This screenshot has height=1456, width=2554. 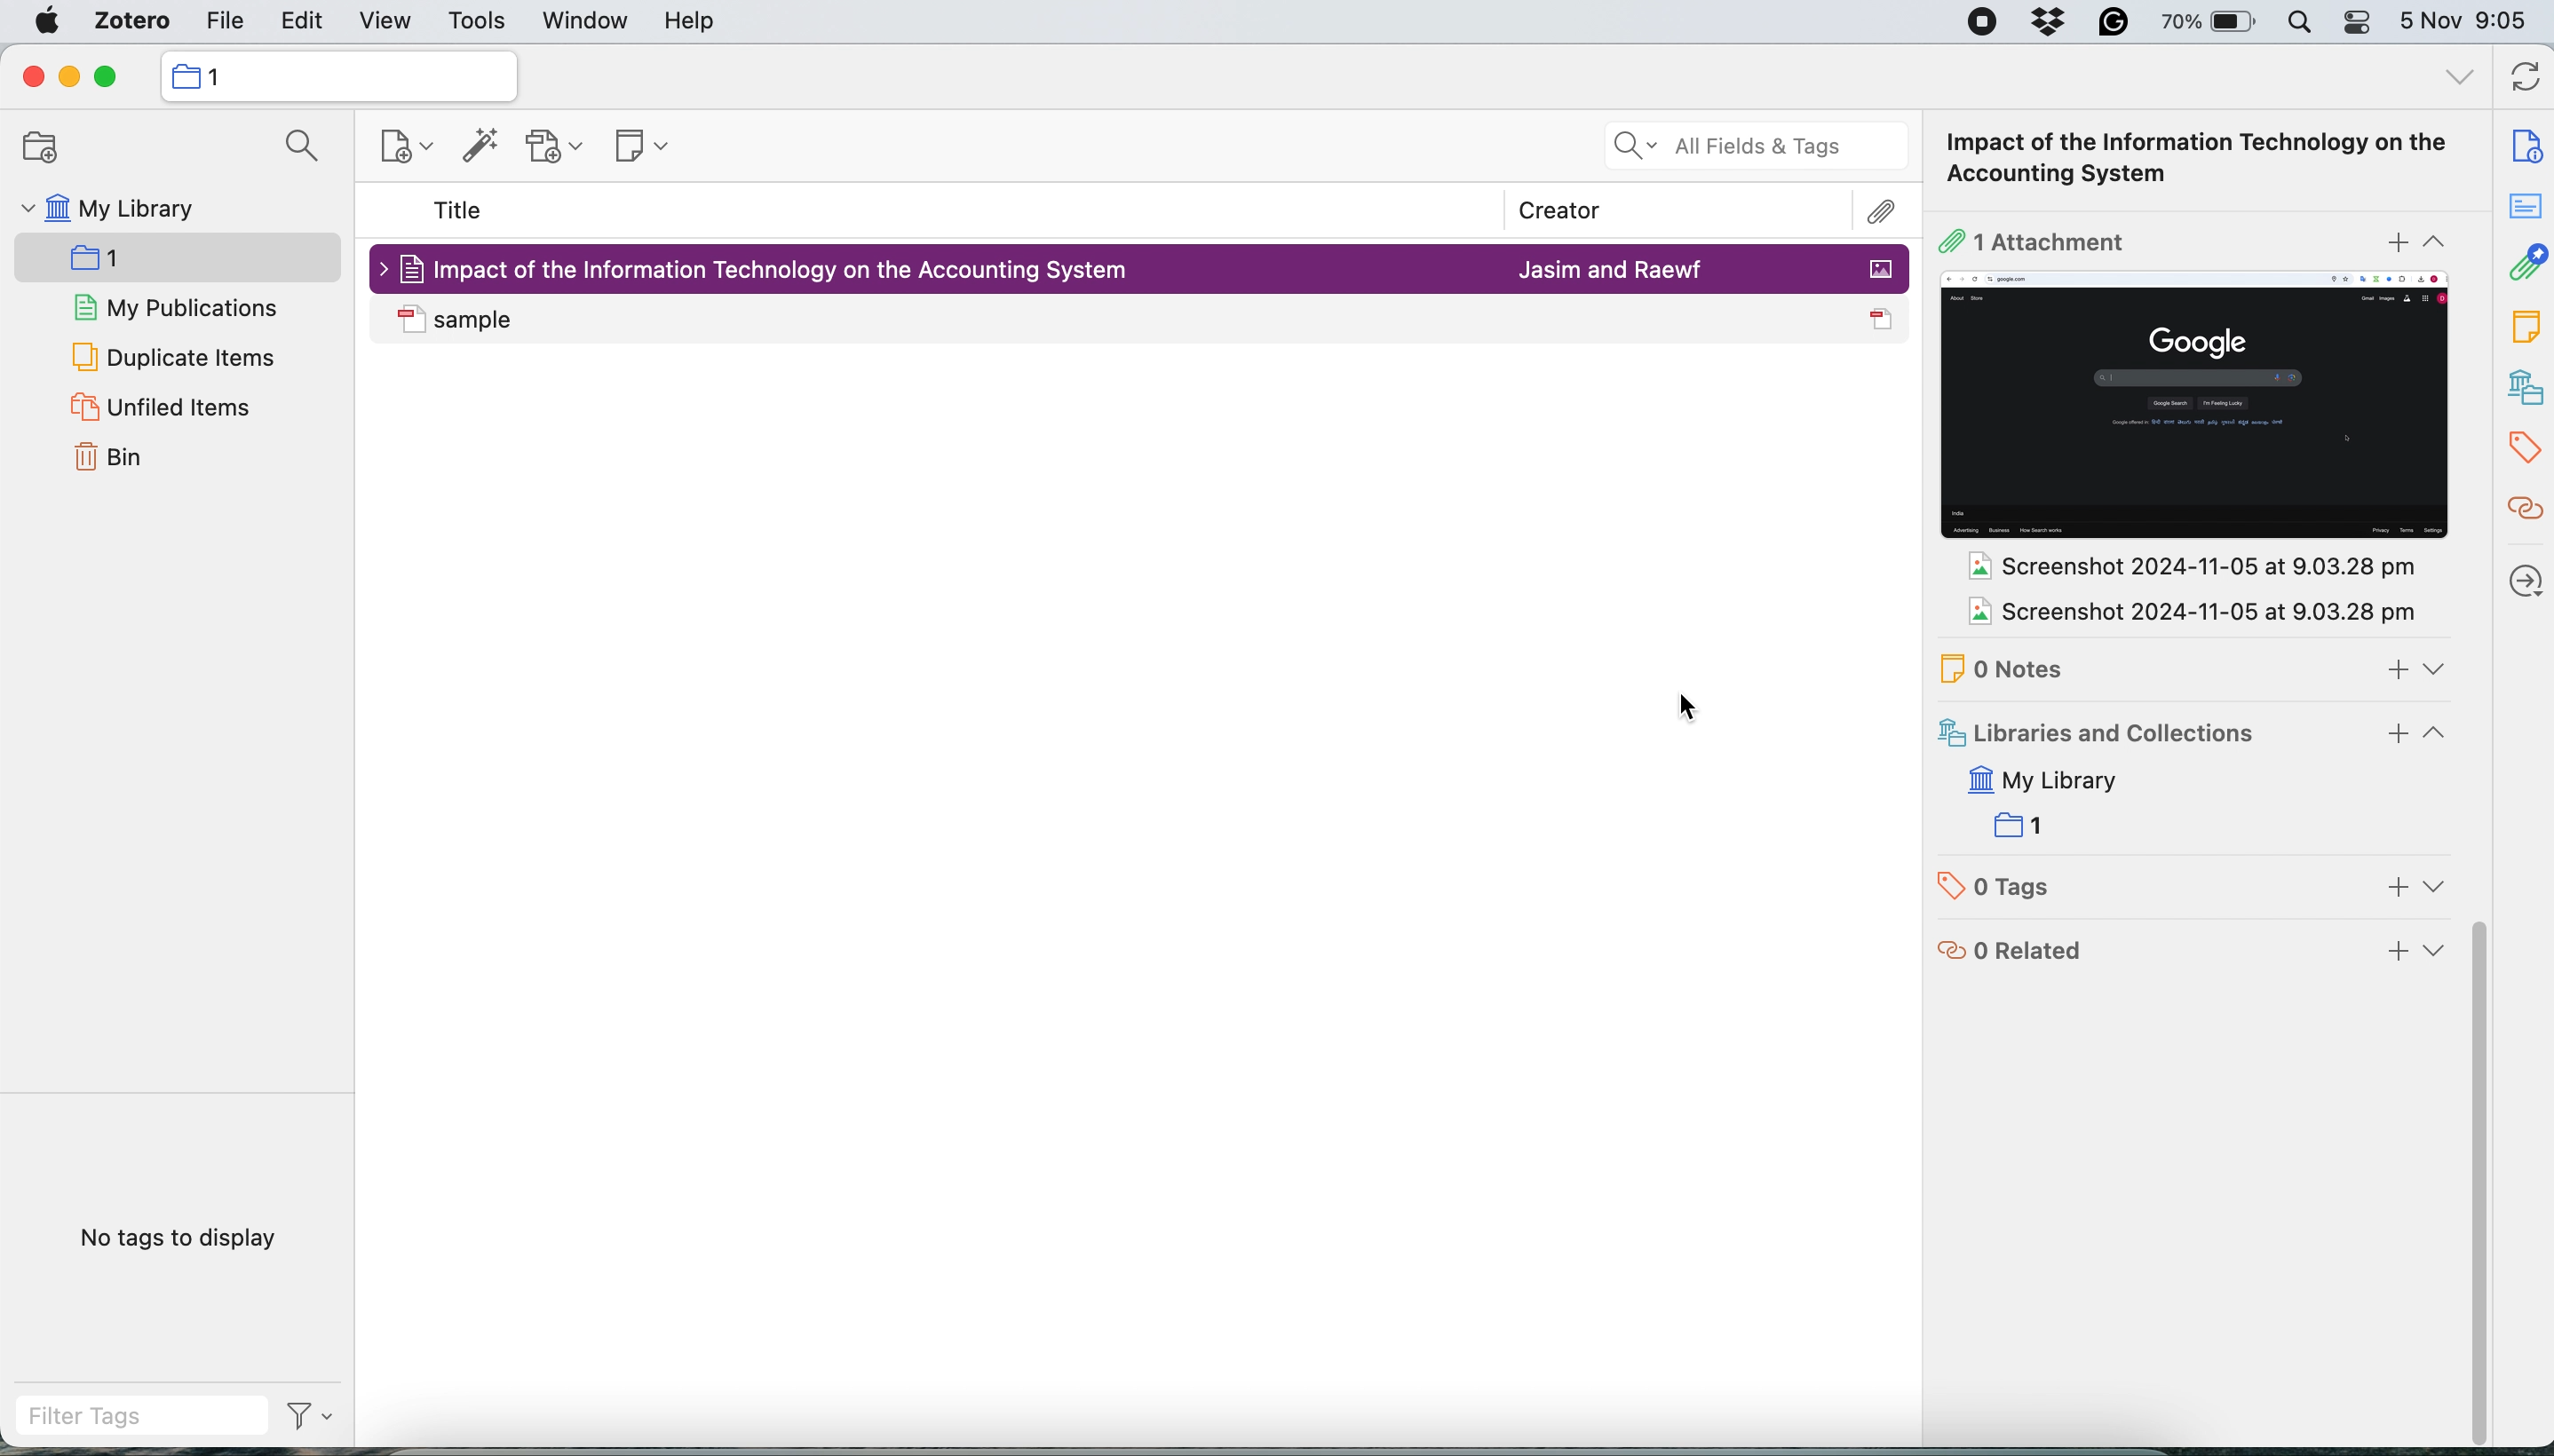 What do you see at coordinates (2108, 26) in the screenshot?
I see `grammarly` at bounding box center [2108, 26].